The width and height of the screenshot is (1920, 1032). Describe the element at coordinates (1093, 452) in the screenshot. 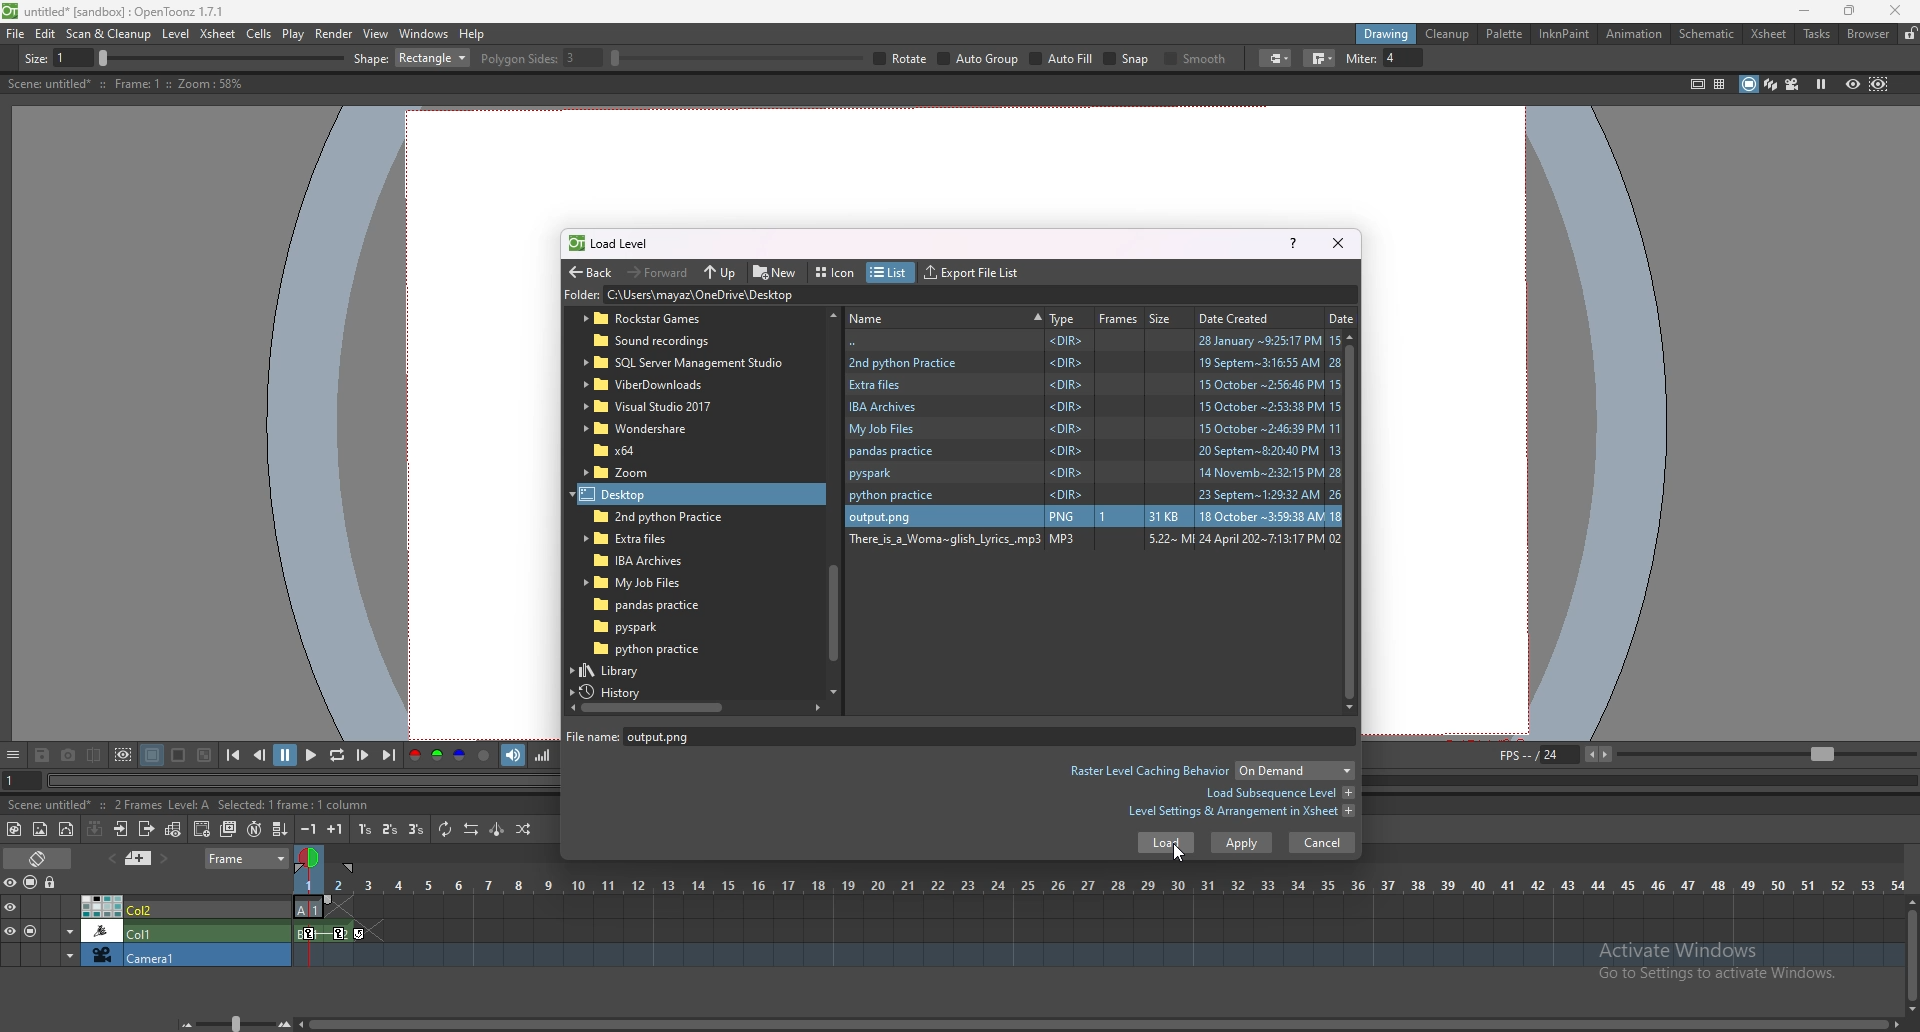

I see `folder` at that location.